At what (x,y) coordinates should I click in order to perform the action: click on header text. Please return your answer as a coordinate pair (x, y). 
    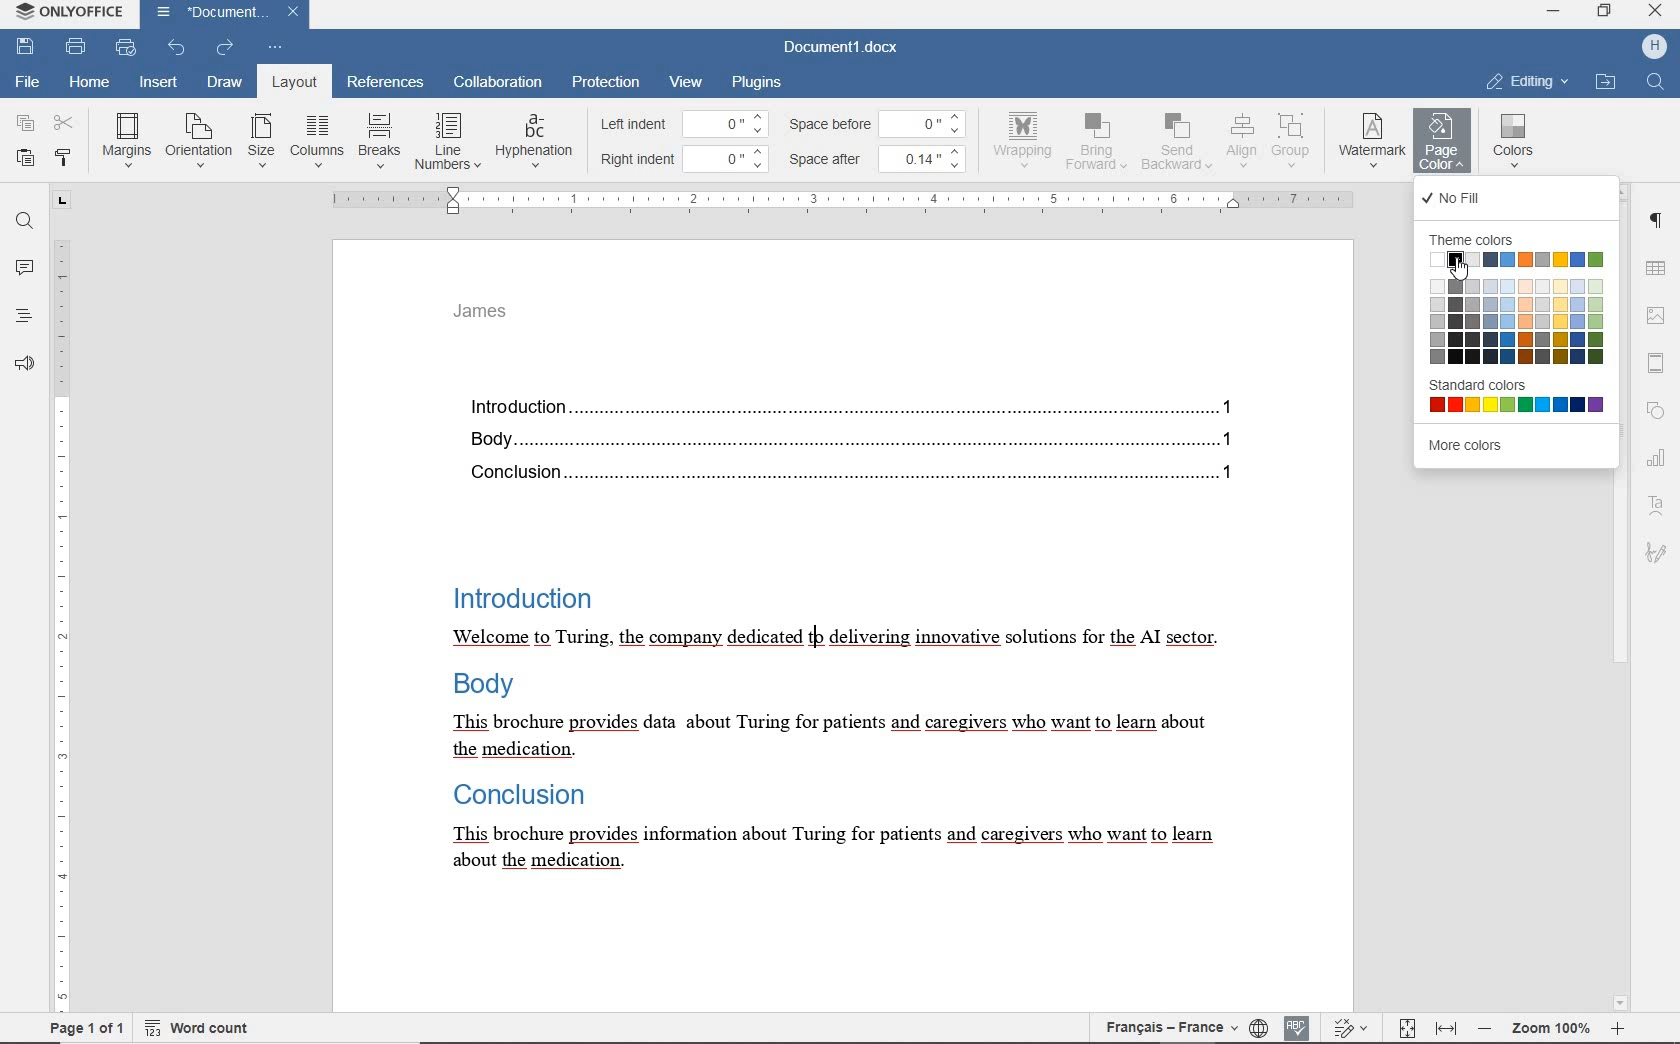
    Looking at the image, I should click on (501, 312).